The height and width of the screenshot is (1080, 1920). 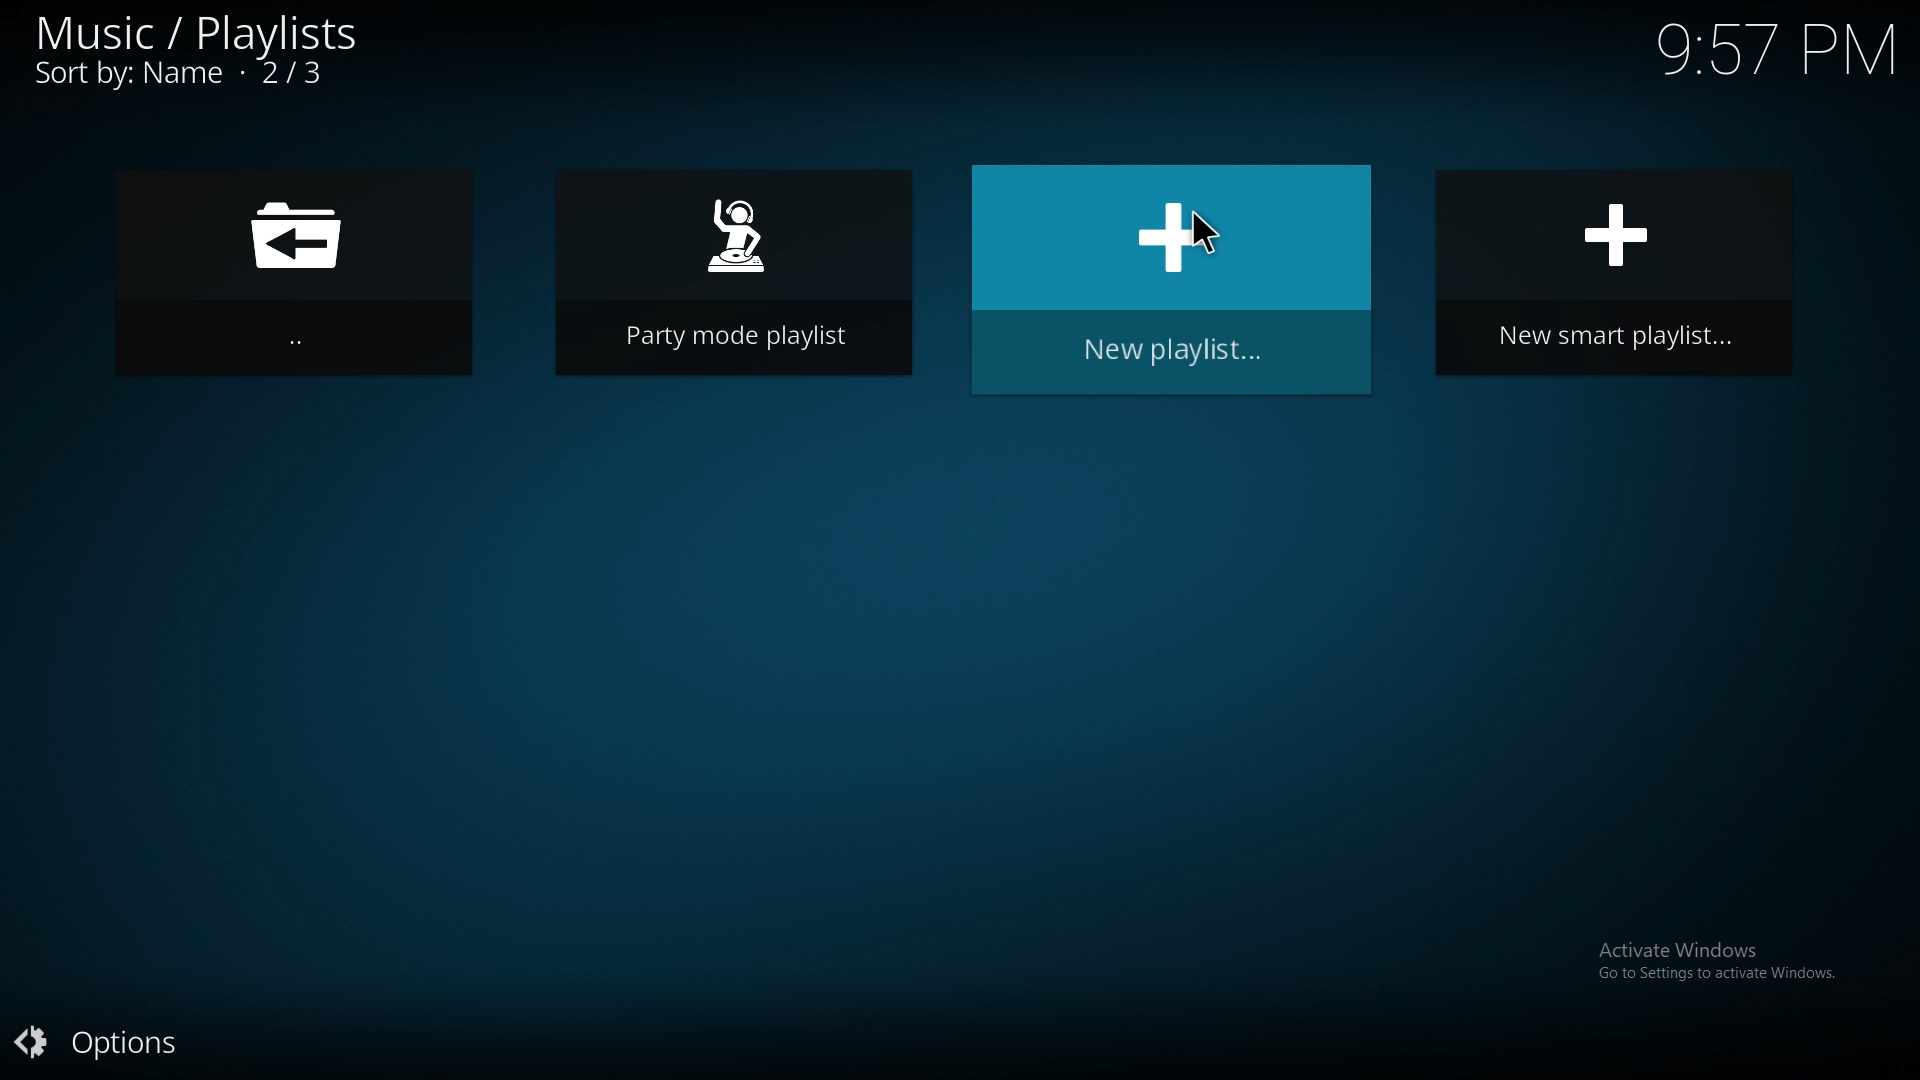 What do you see at coordinates (1617, 268) in the screenshot?
I see `new smart playlist` at bounding box center [1617, 268].